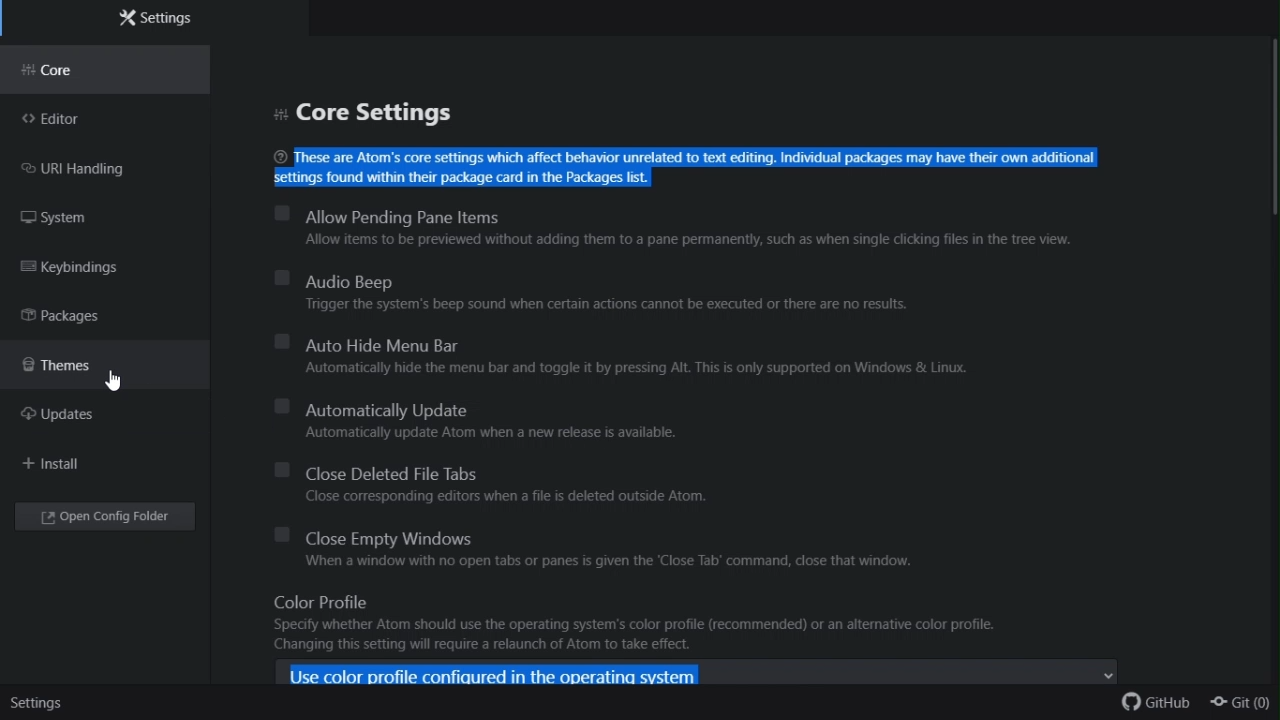 This screenshot has height=720, width=1280. Describe the element at coordinates (623, 355) in the screenshot. I see `Auto hide menu bar` at that location.